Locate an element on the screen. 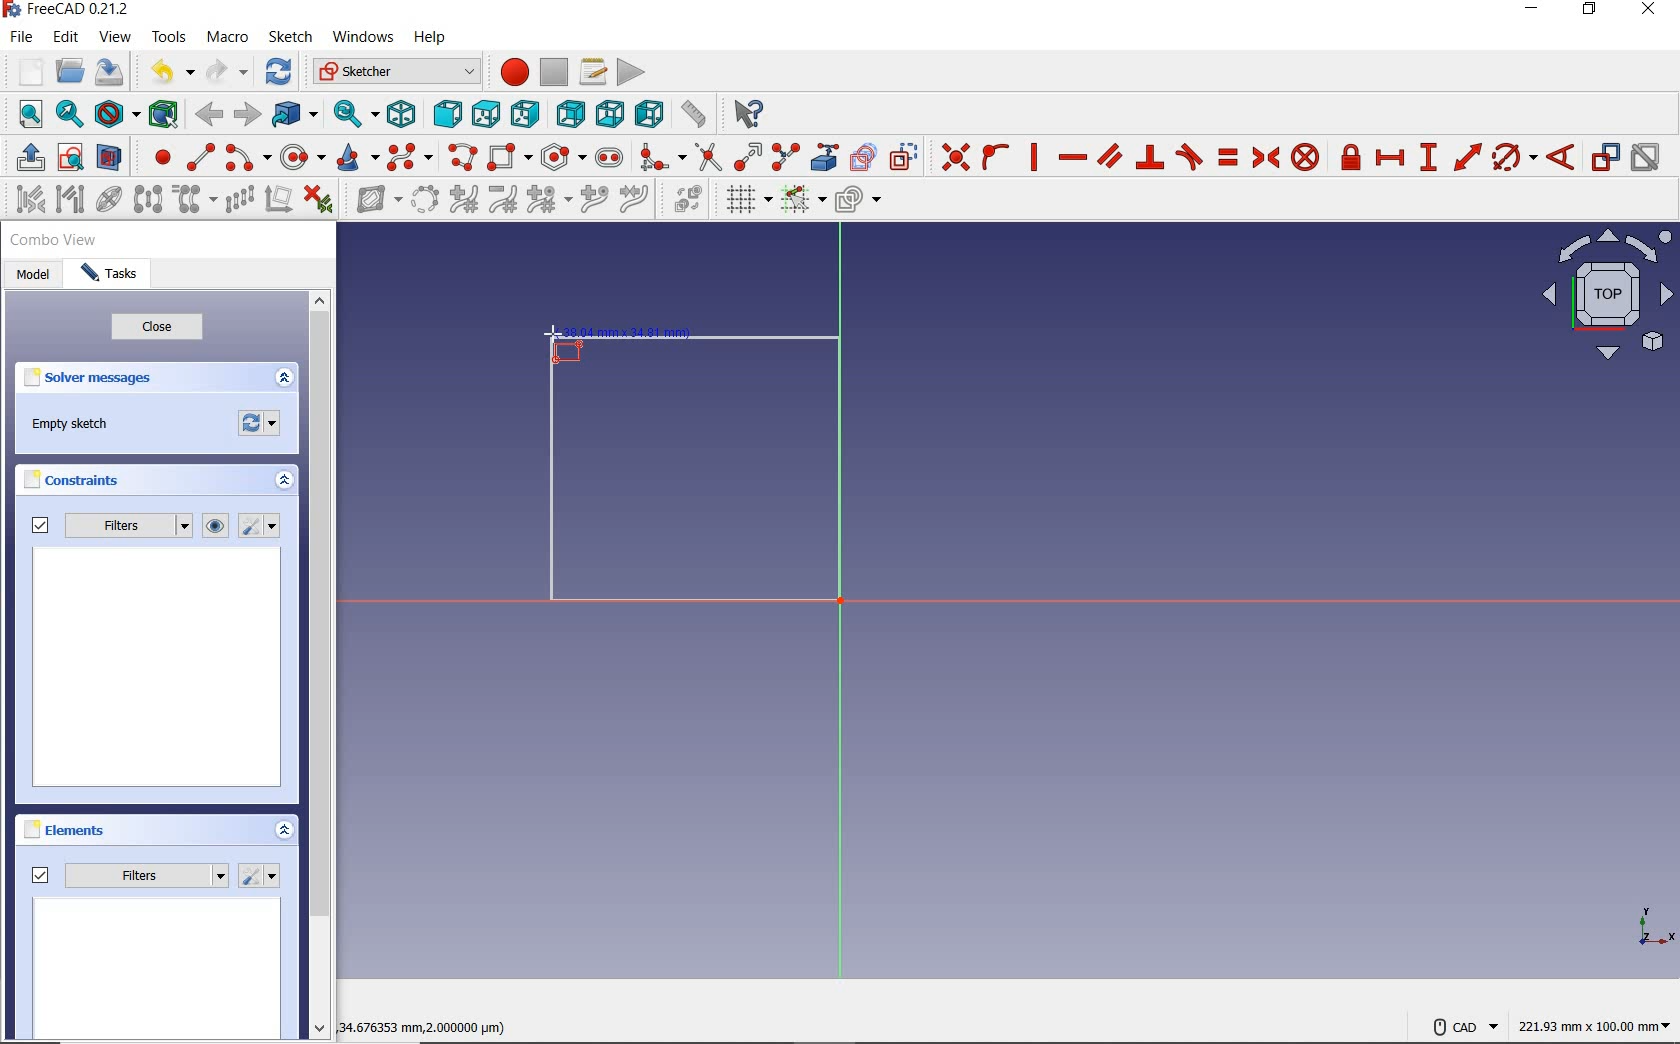 This screenshot has width=1680, height=1044. extend edge is located at coordinates (748, 157).